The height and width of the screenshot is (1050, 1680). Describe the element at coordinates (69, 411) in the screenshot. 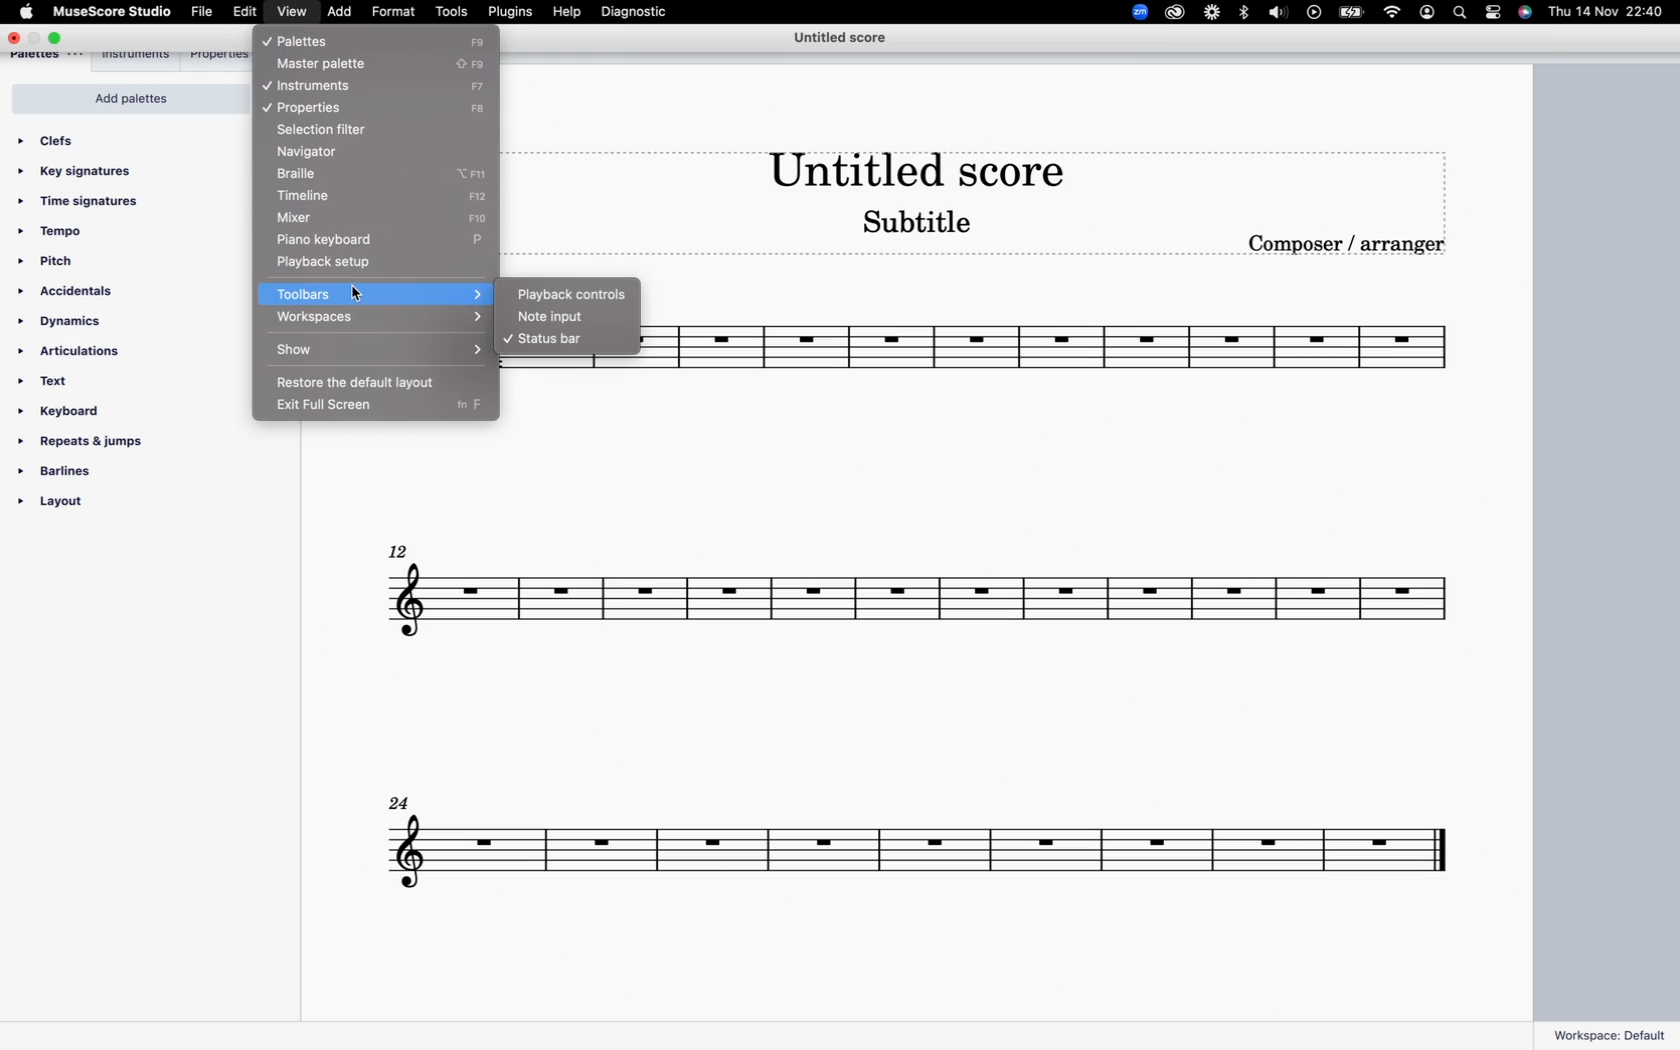

I see `keyboard` at that location.